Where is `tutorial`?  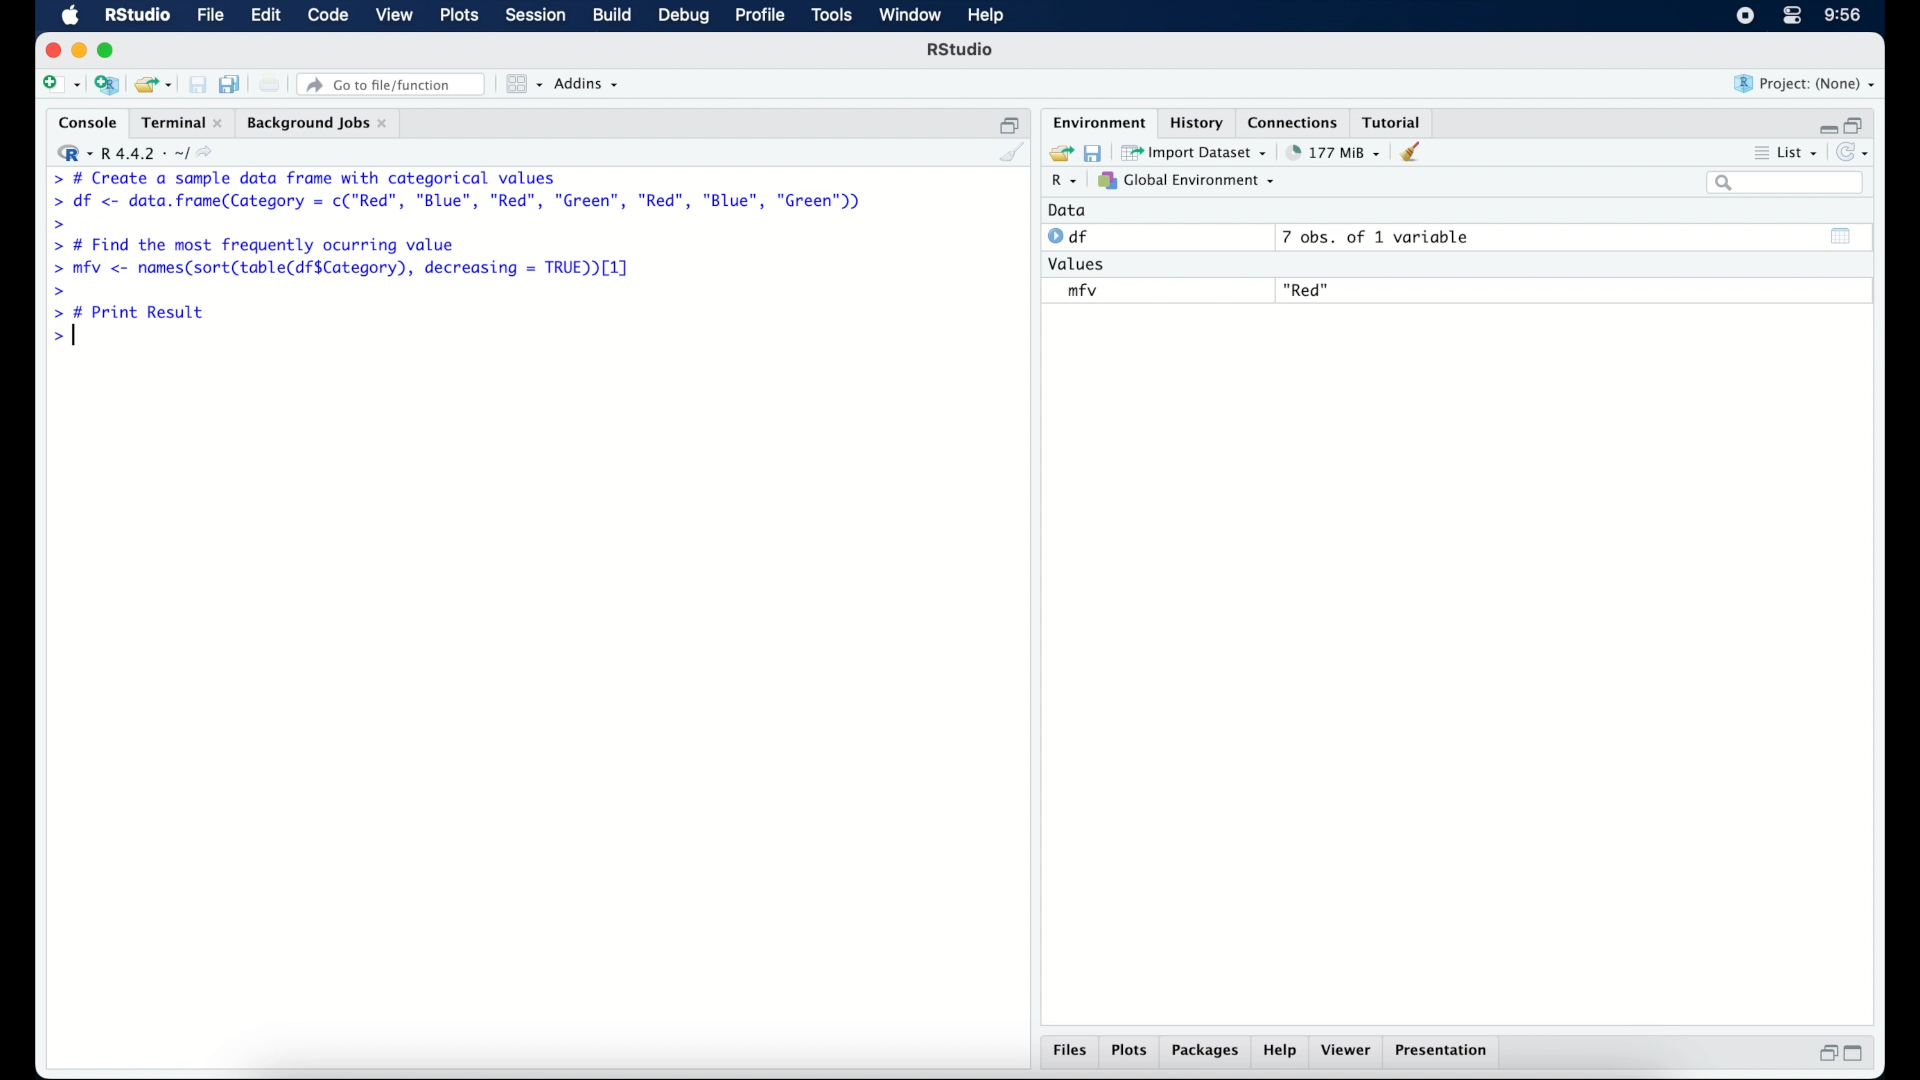
tutorial is located at coordinates (1396, 121).